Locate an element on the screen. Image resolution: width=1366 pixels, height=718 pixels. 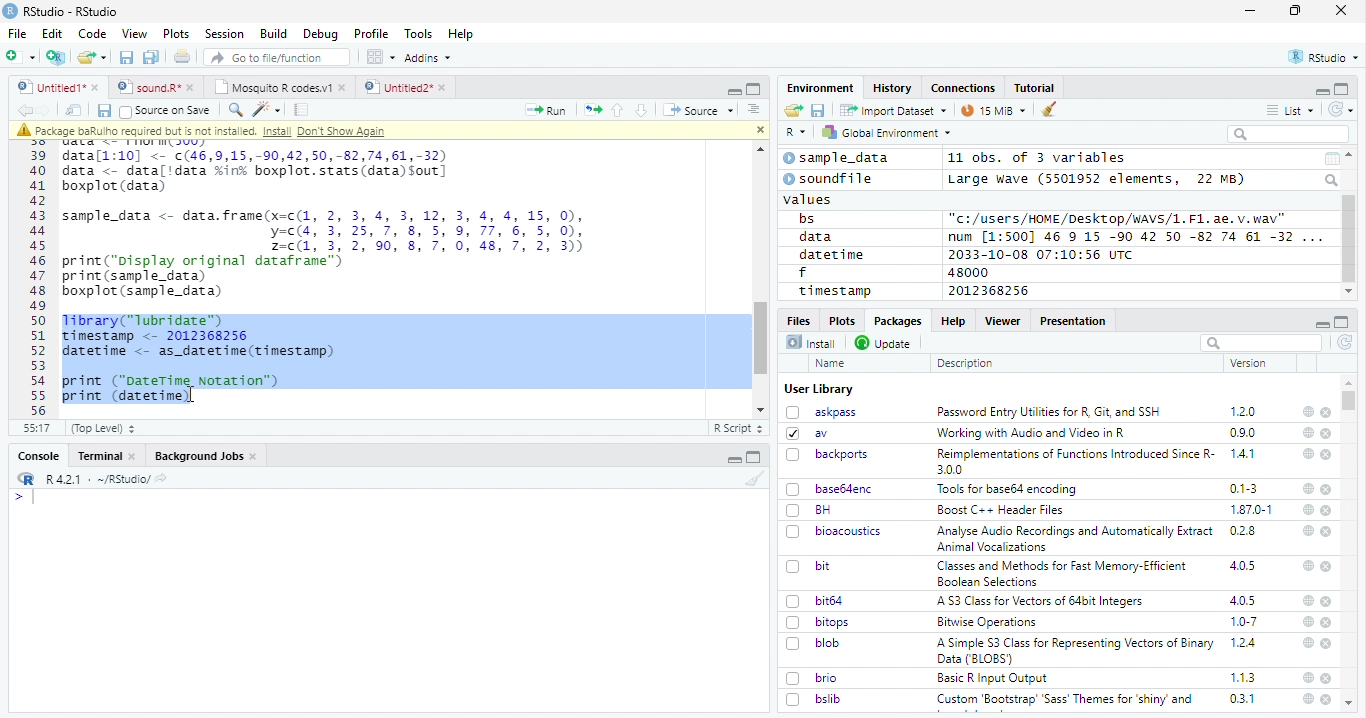
1.2.0 is located at coordinates (1245, 411).